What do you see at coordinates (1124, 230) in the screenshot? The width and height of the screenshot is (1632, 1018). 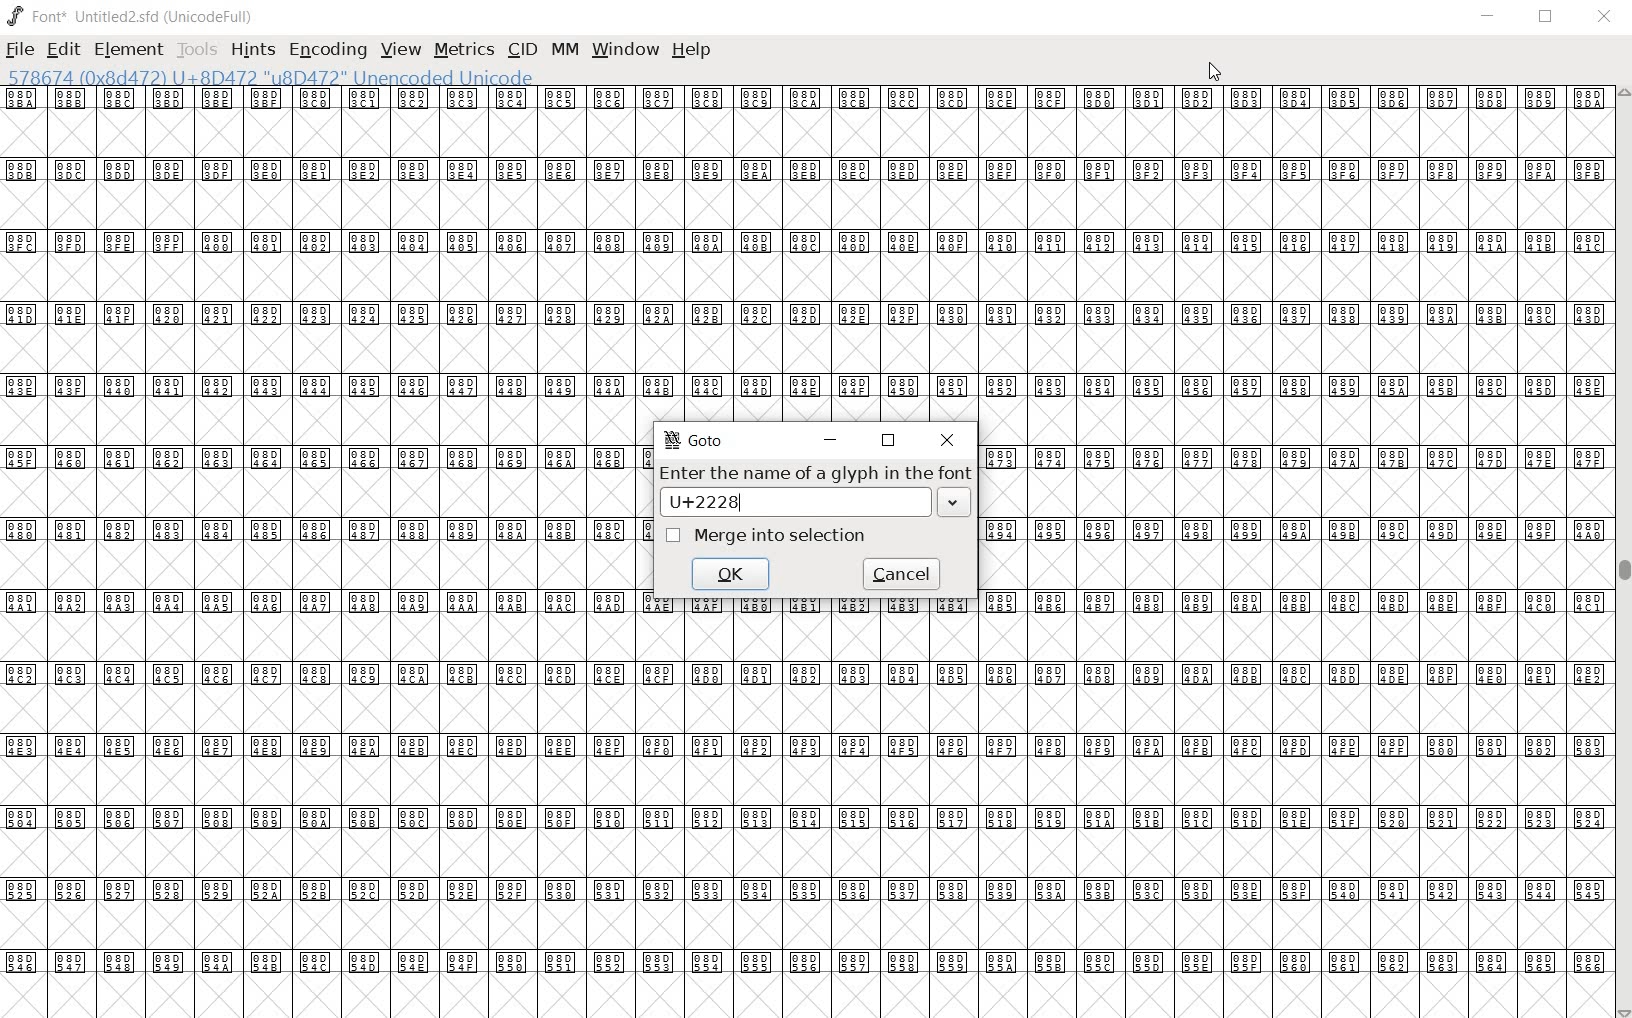 I see `glyph characters` at bounding box center [1124, 230].